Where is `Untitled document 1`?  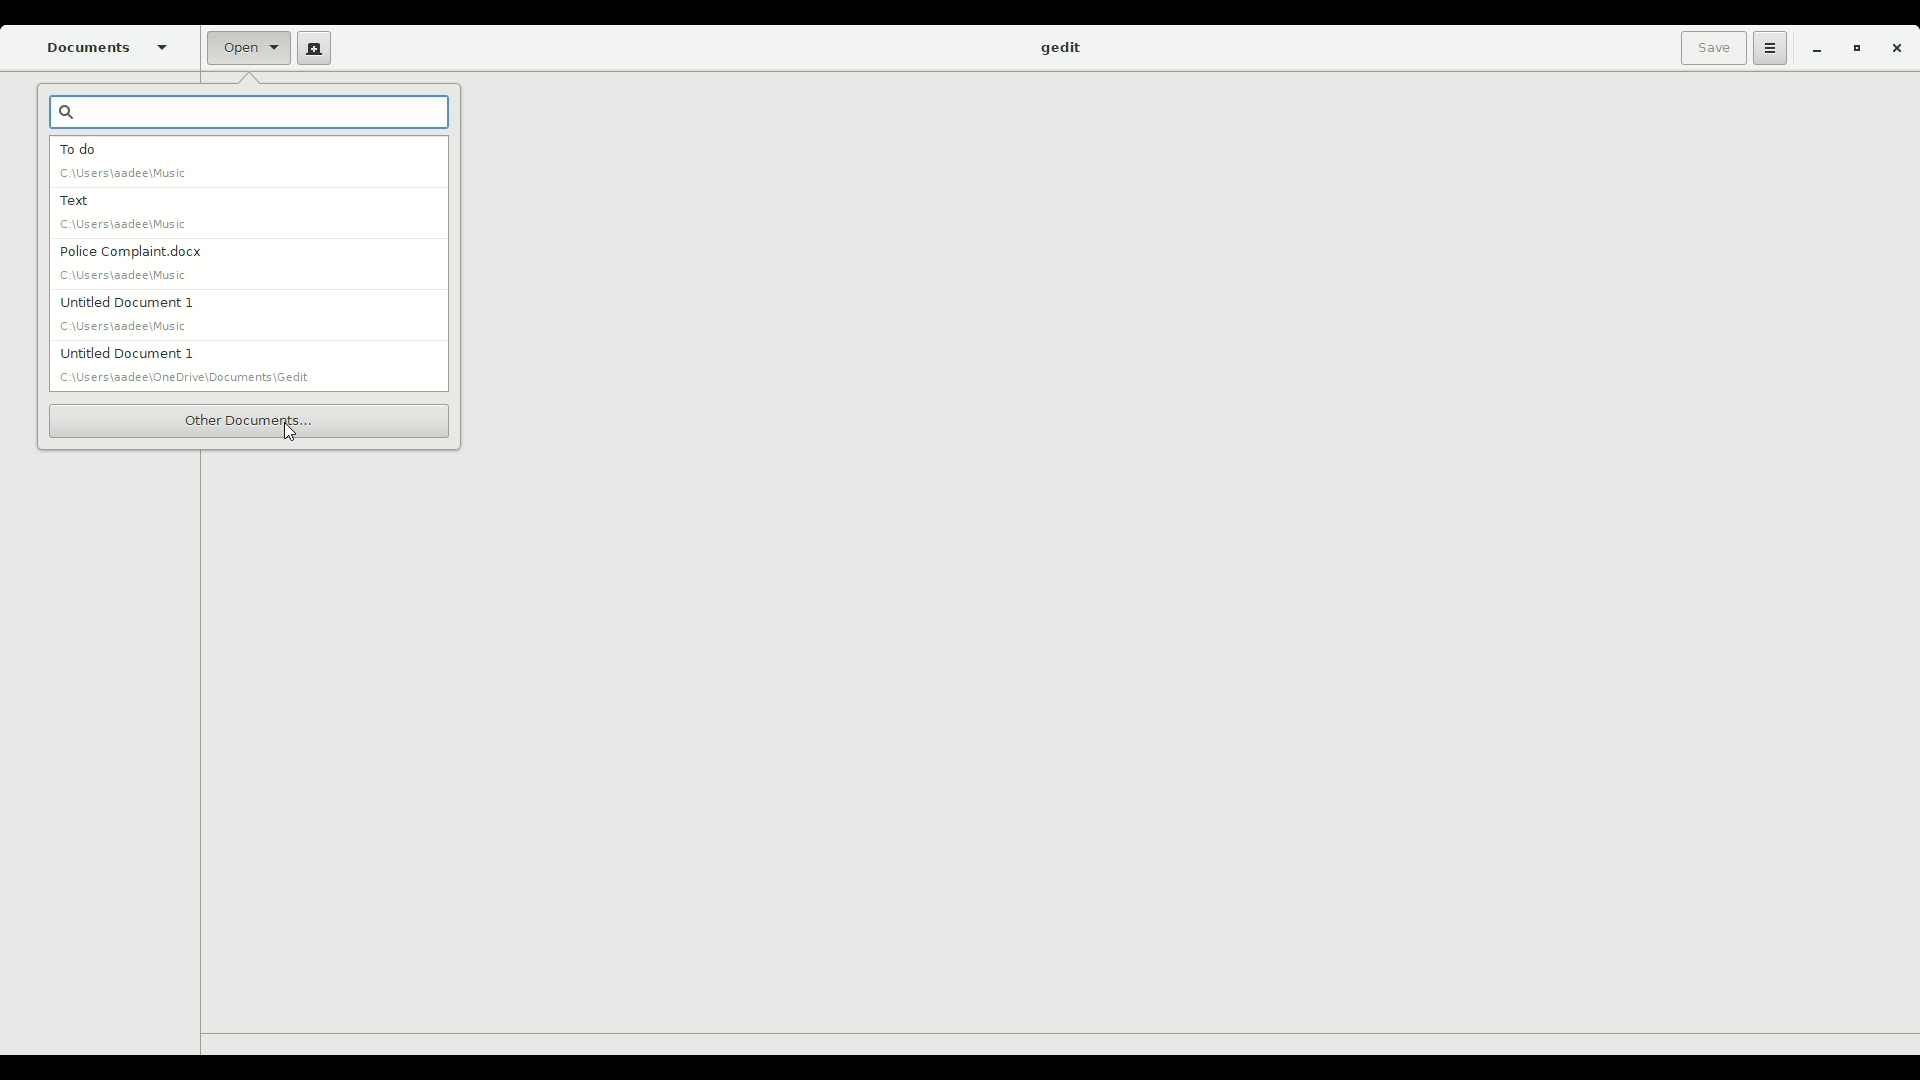
Untitled document 1 is located at coordinates (194, 364).